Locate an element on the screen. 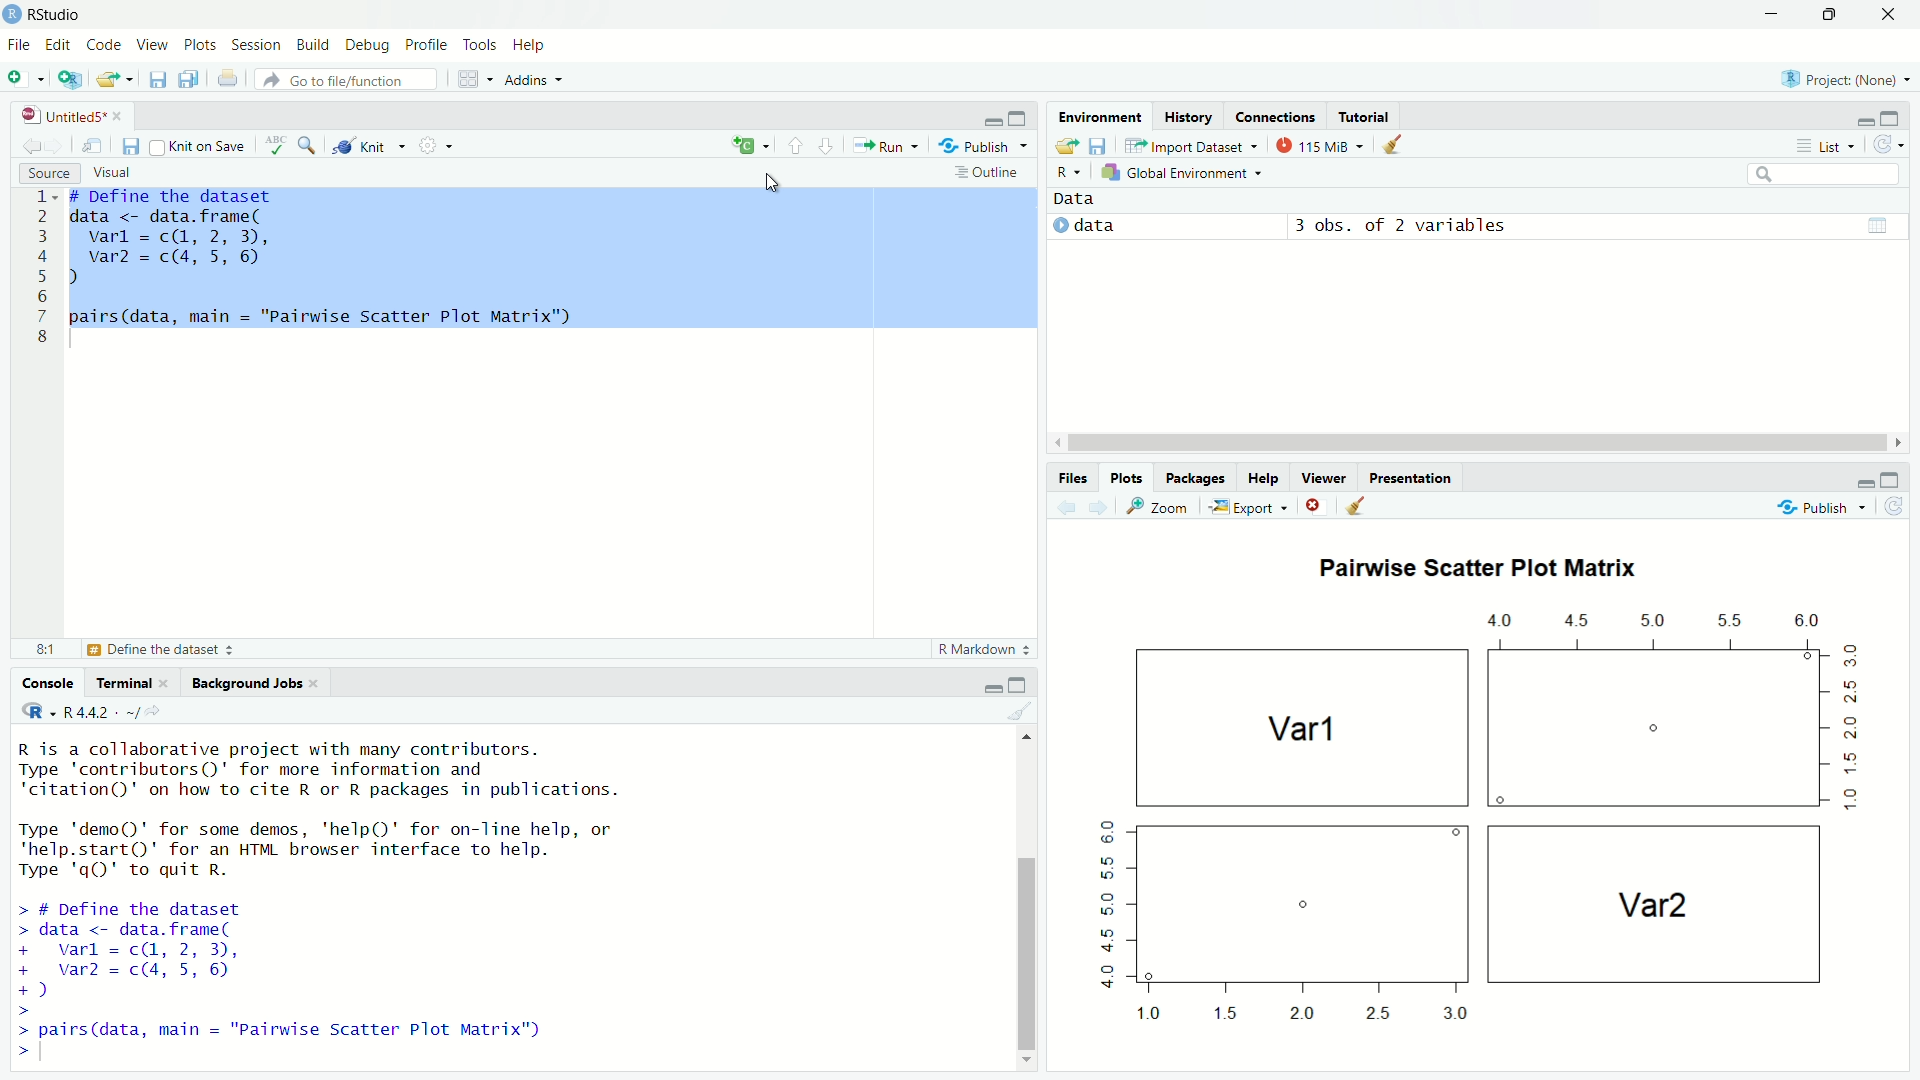 The width and height of the screenshot is (1920, 1080). Tutorial is located at coordinates (1367, 116).